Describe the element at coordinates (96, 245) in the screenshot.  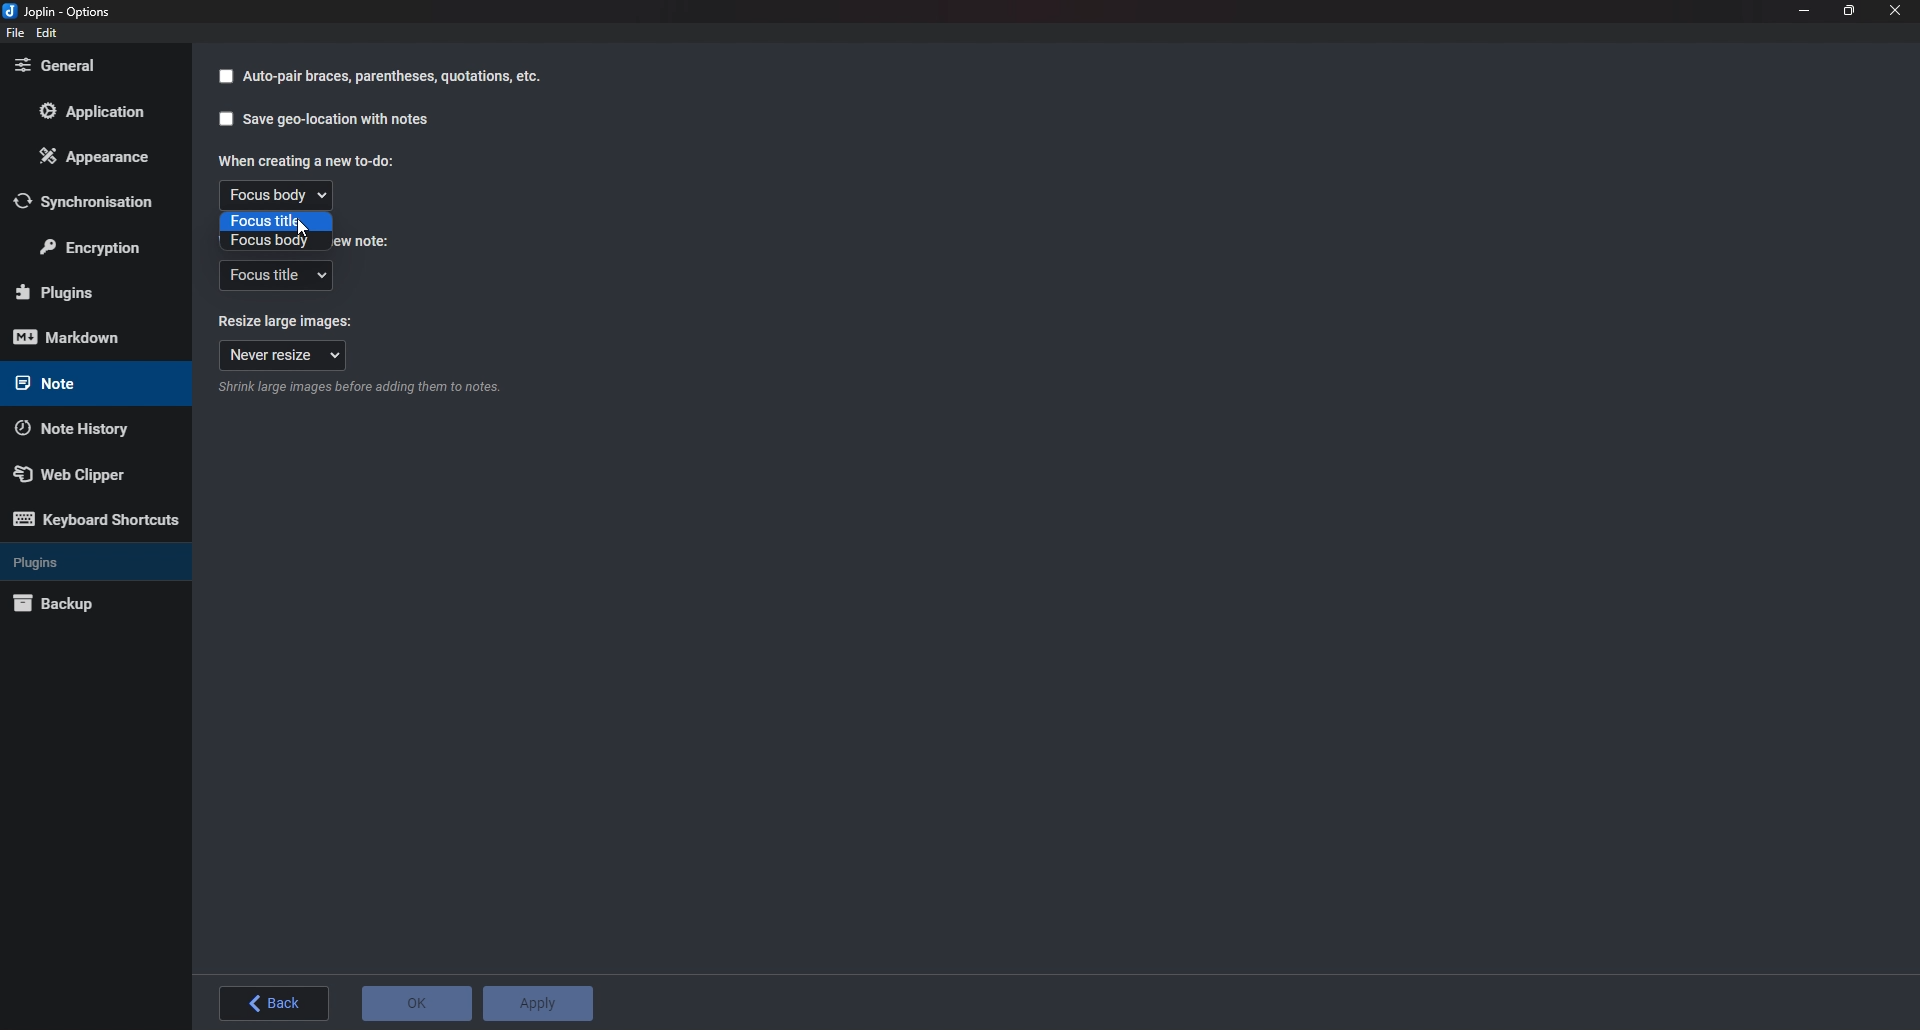
I see `Encryption` at that location.